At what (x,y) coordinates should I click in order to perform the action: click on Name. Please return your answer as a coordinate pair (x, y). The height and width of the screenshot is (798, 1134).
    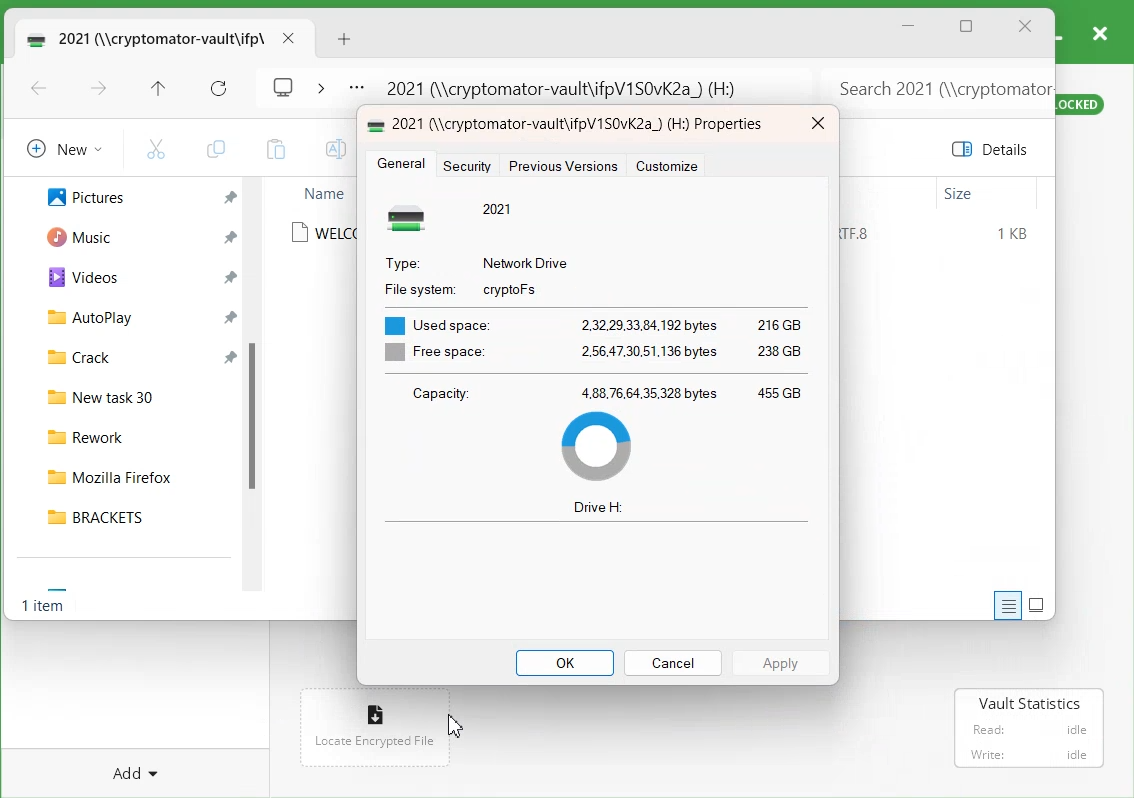
    Looking at the image, I should click on (323, 193).